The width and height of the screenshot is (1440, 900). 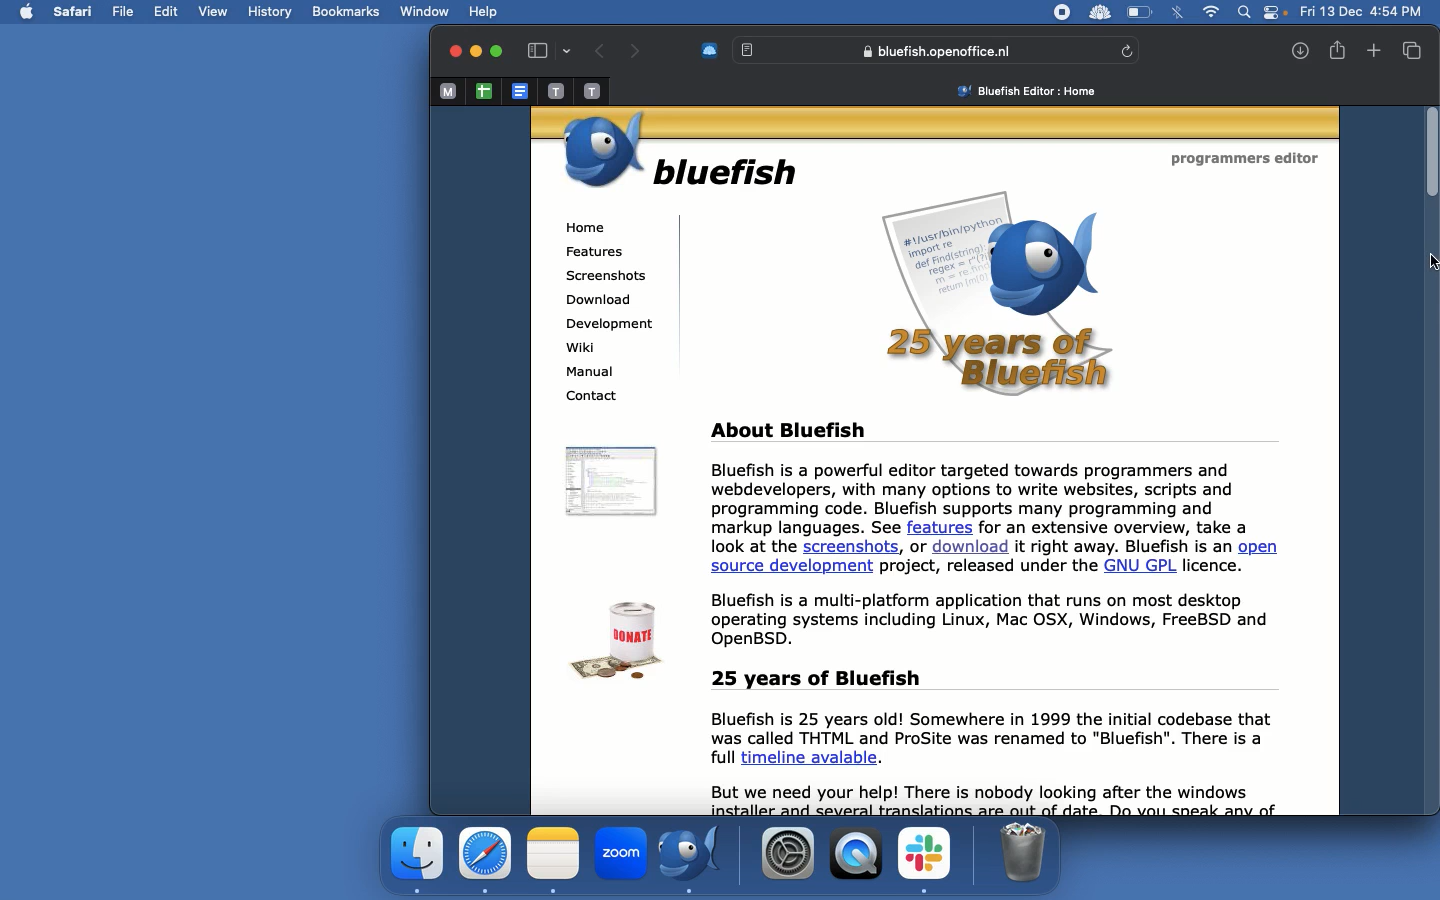 What do you see at coordinates (170, 12) in the screenshot?
I see `Edit` at bounding box center [170, 12].